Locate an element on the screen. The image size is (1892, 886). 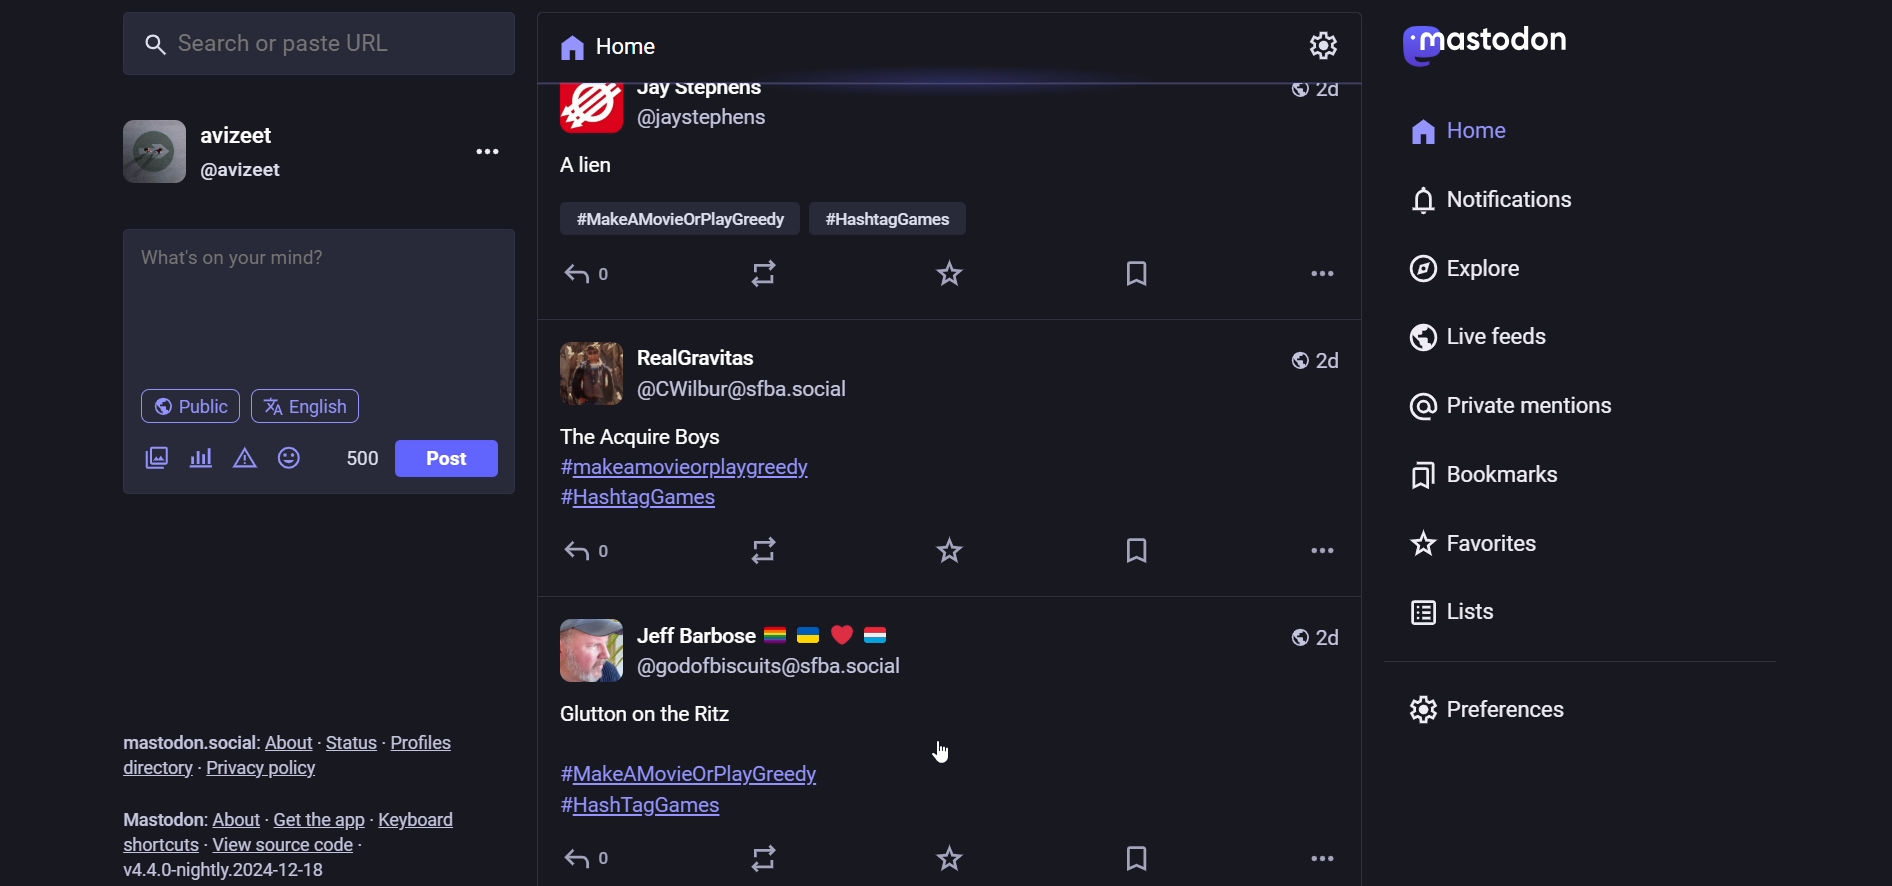
notification is located at coordinates (1478, 197).